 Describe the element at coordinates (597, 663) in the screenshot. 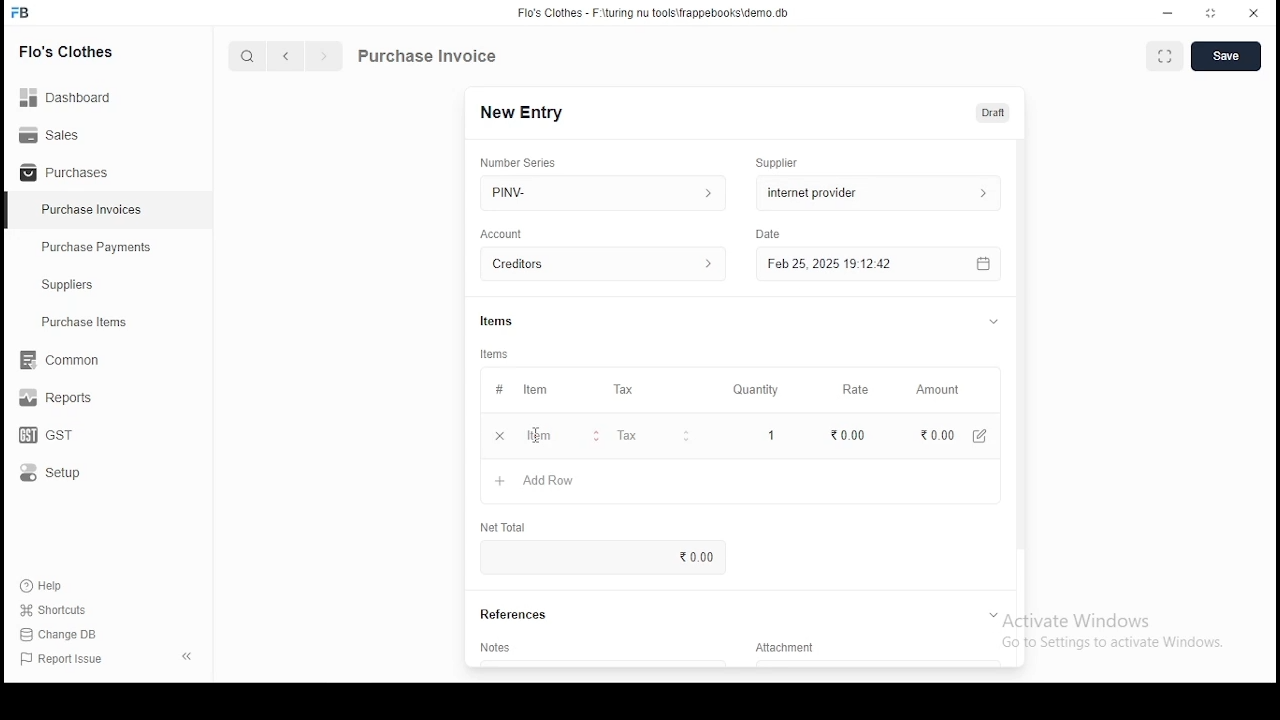

I see `notes` at that location.